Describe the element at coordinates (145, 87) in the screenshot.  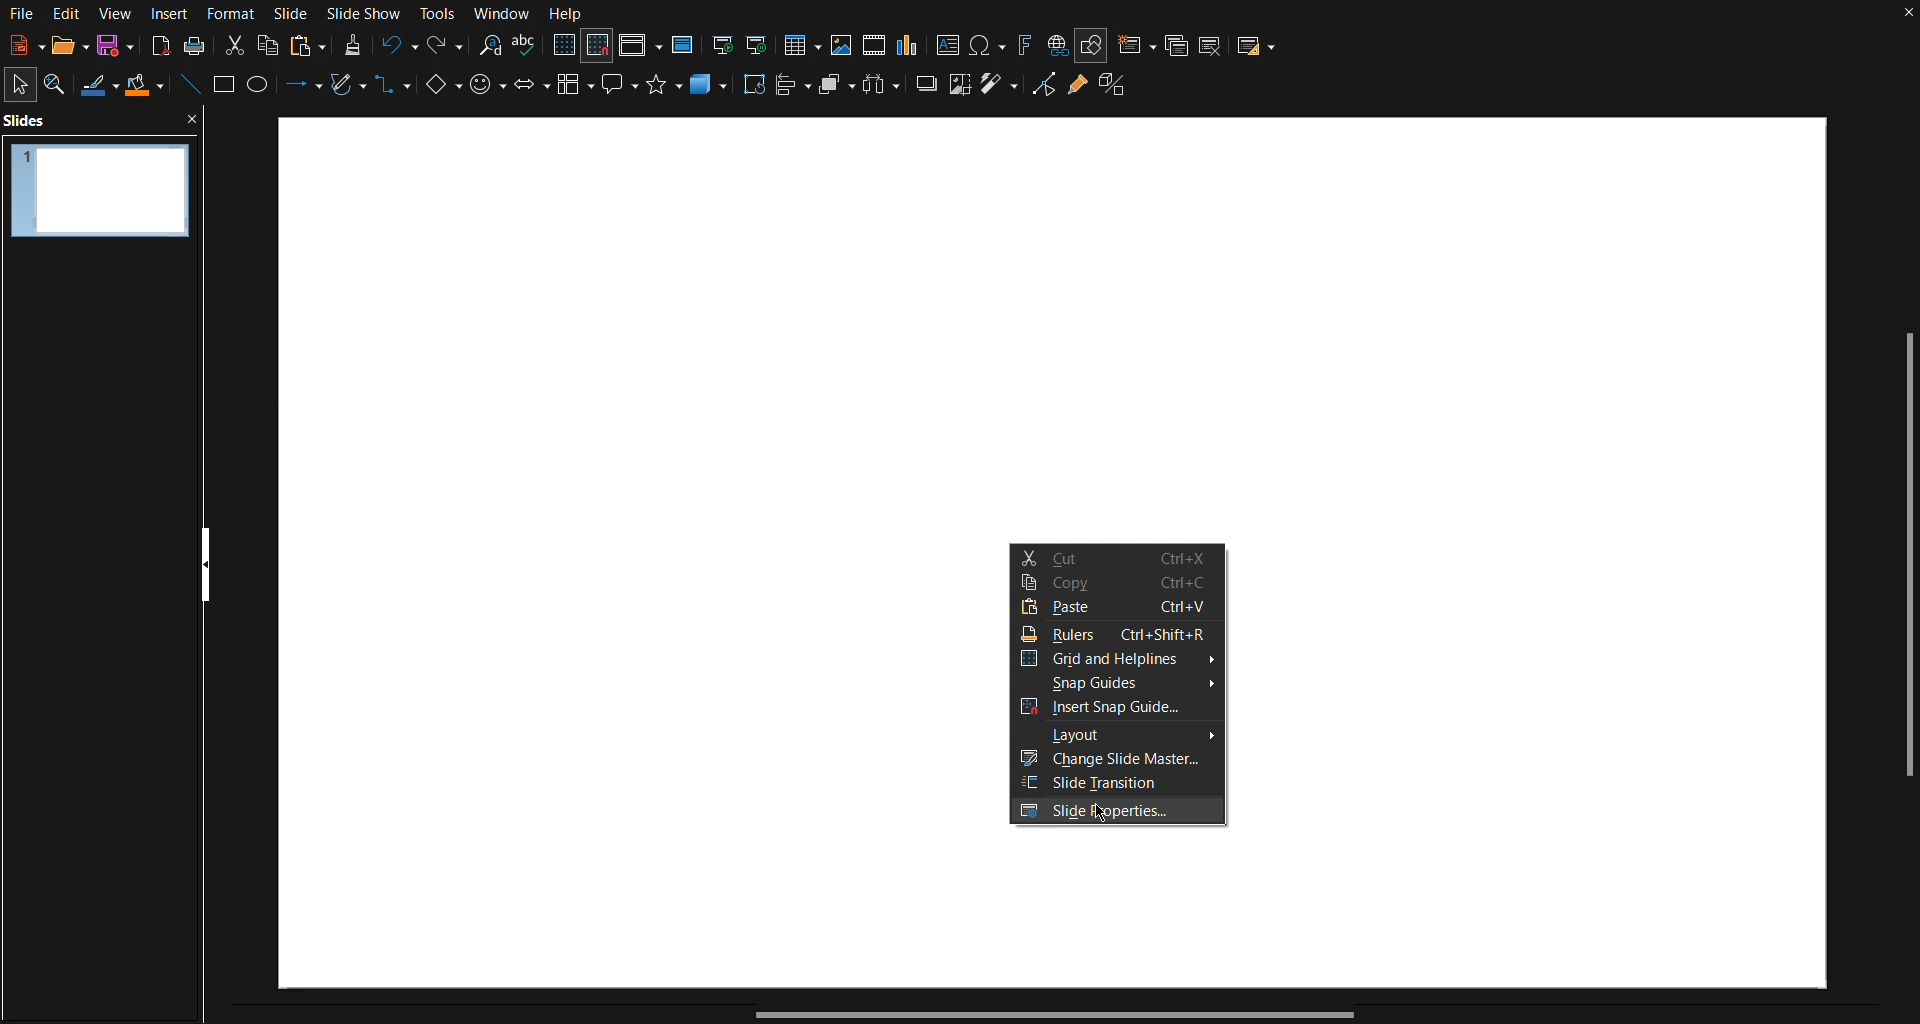
I see `Fill Color` at that location.